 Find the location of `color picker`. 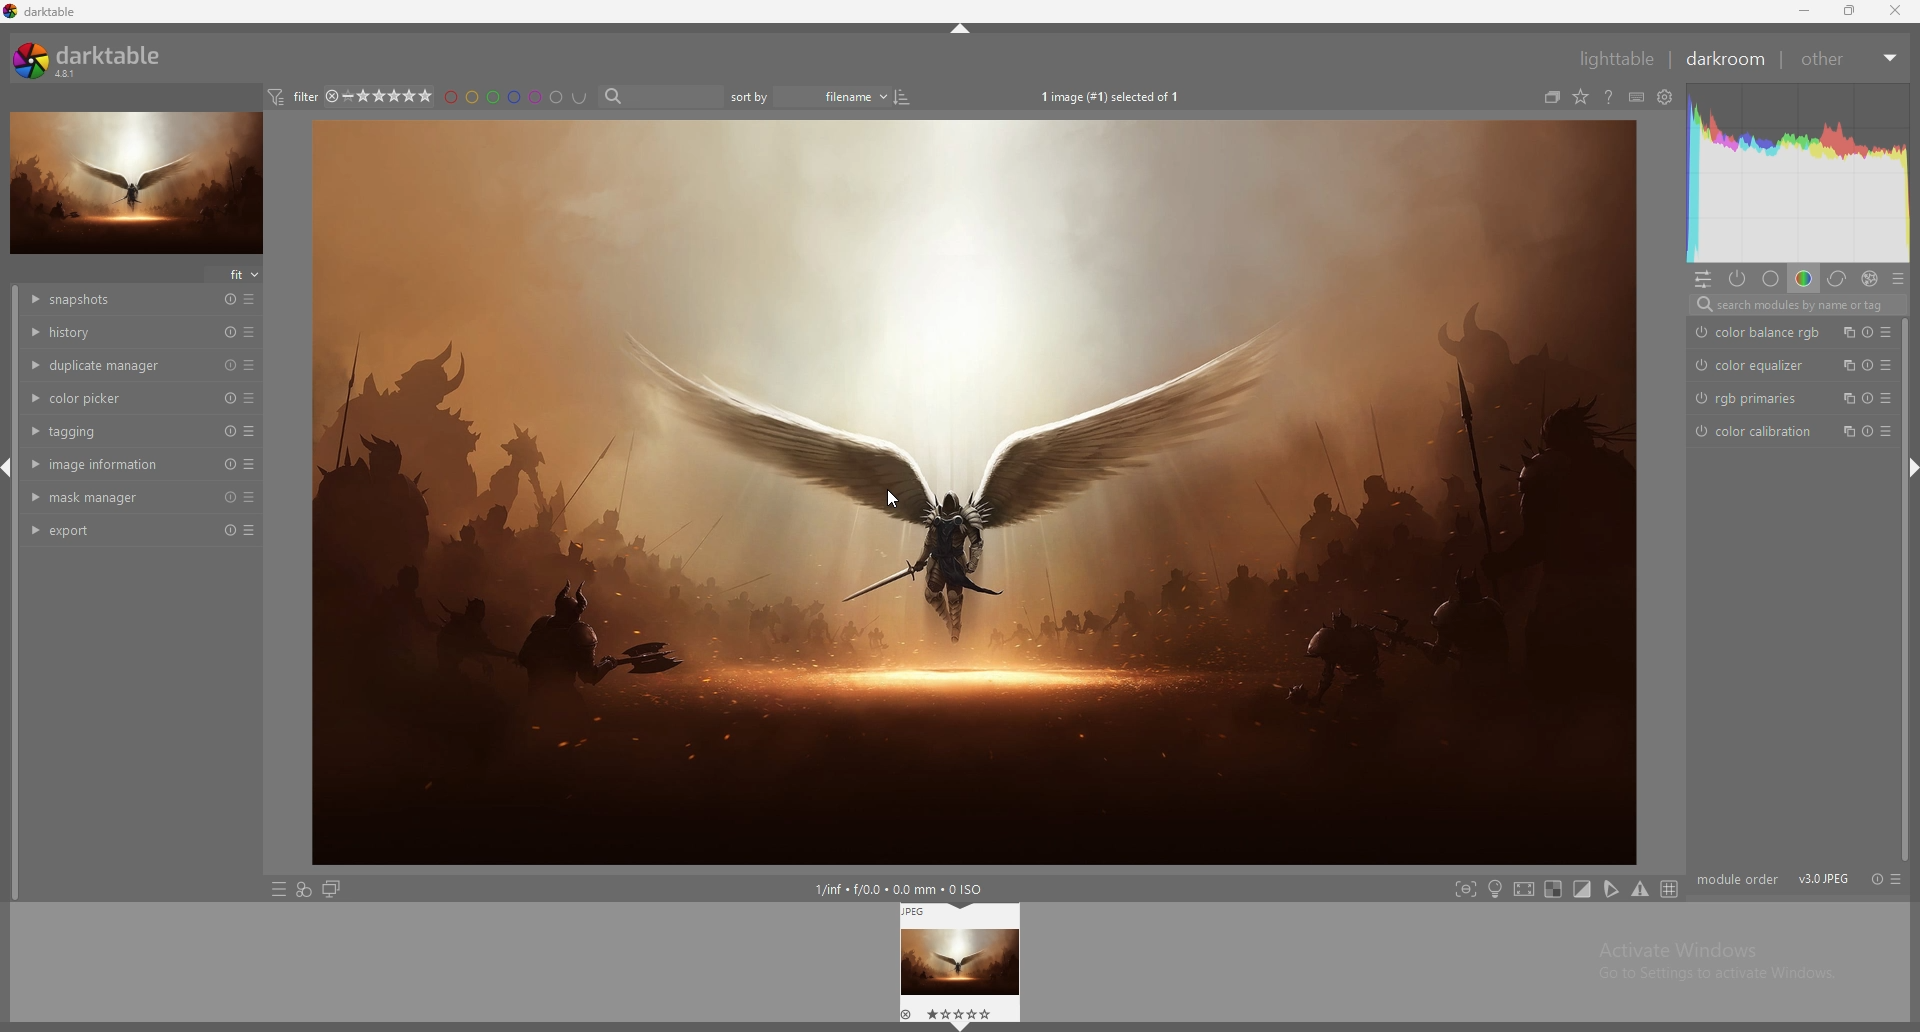

color picker is located at coordinates (113, 399).